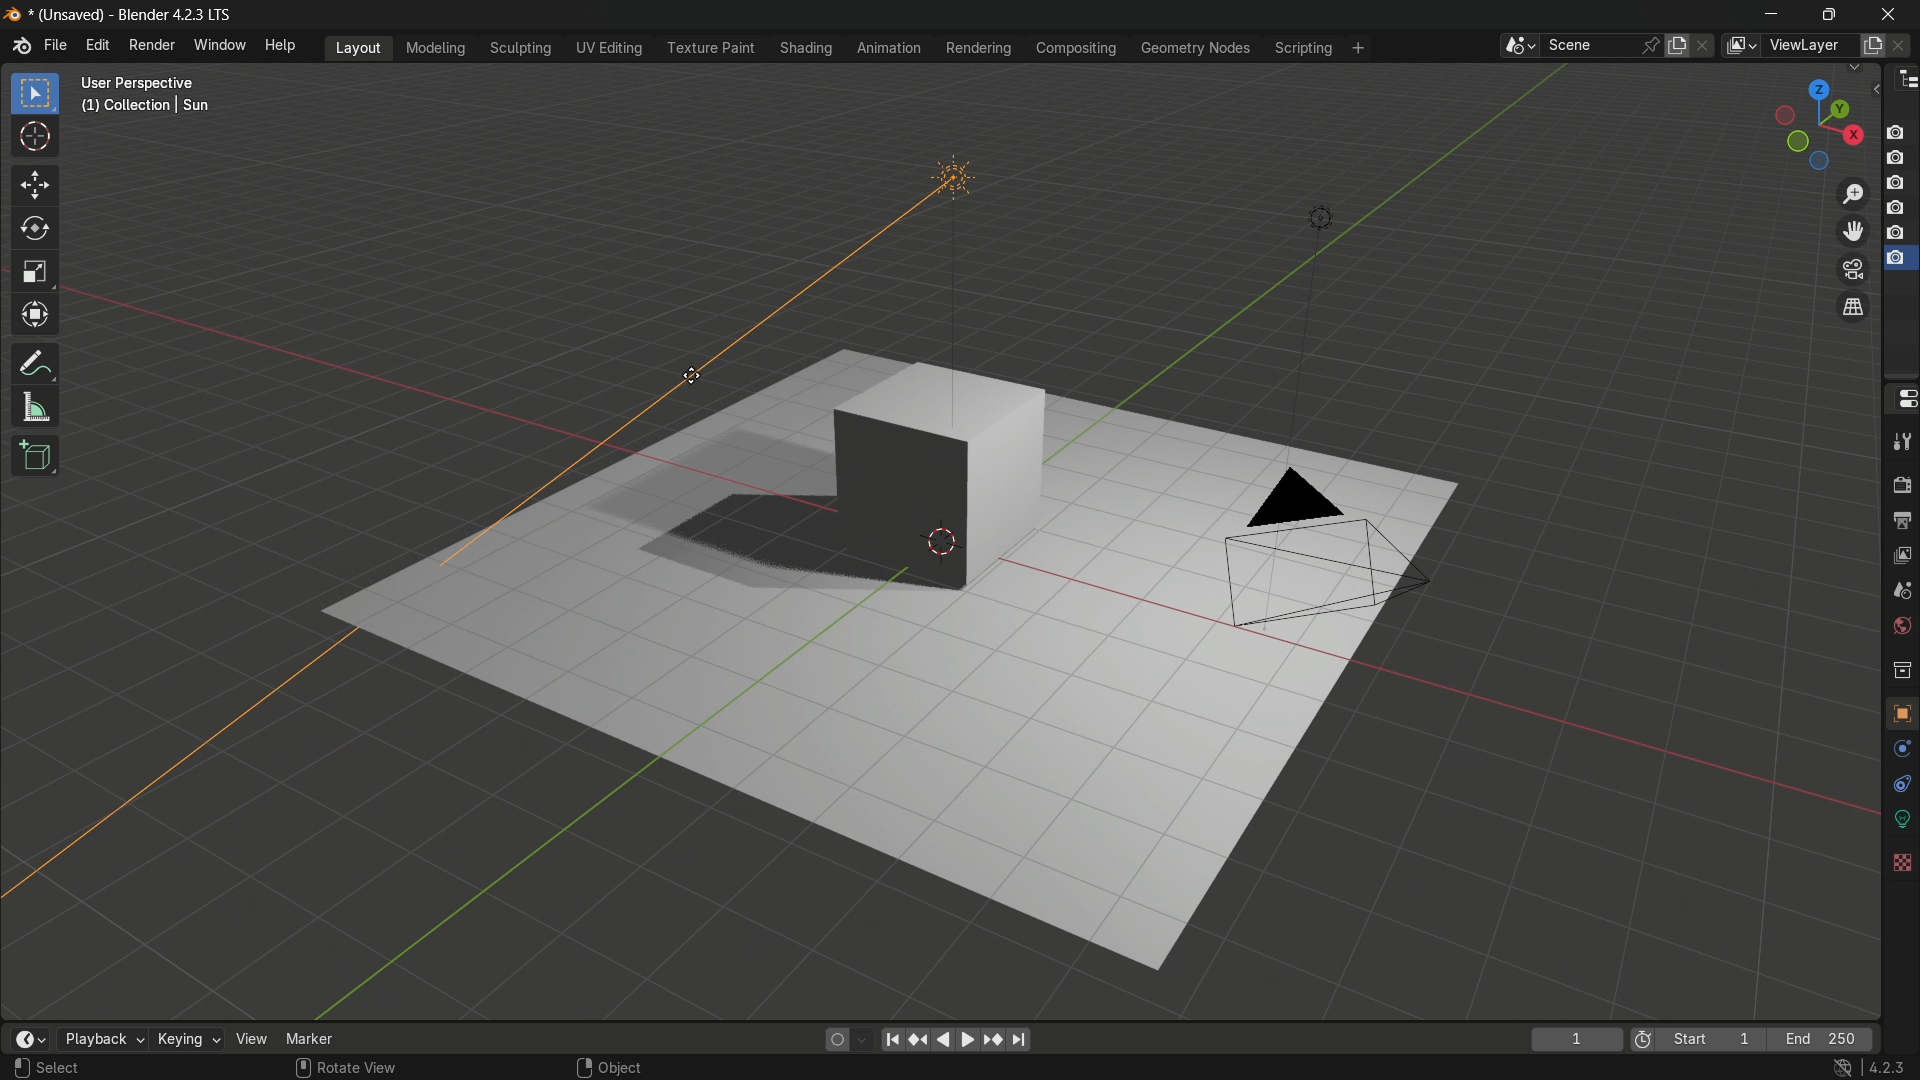 The height and width of the screenshot is (1080, 1920). What do you see at coordinates (1318, 216) in the screenshot?
I see `light` at bounding box center [1318, 216].